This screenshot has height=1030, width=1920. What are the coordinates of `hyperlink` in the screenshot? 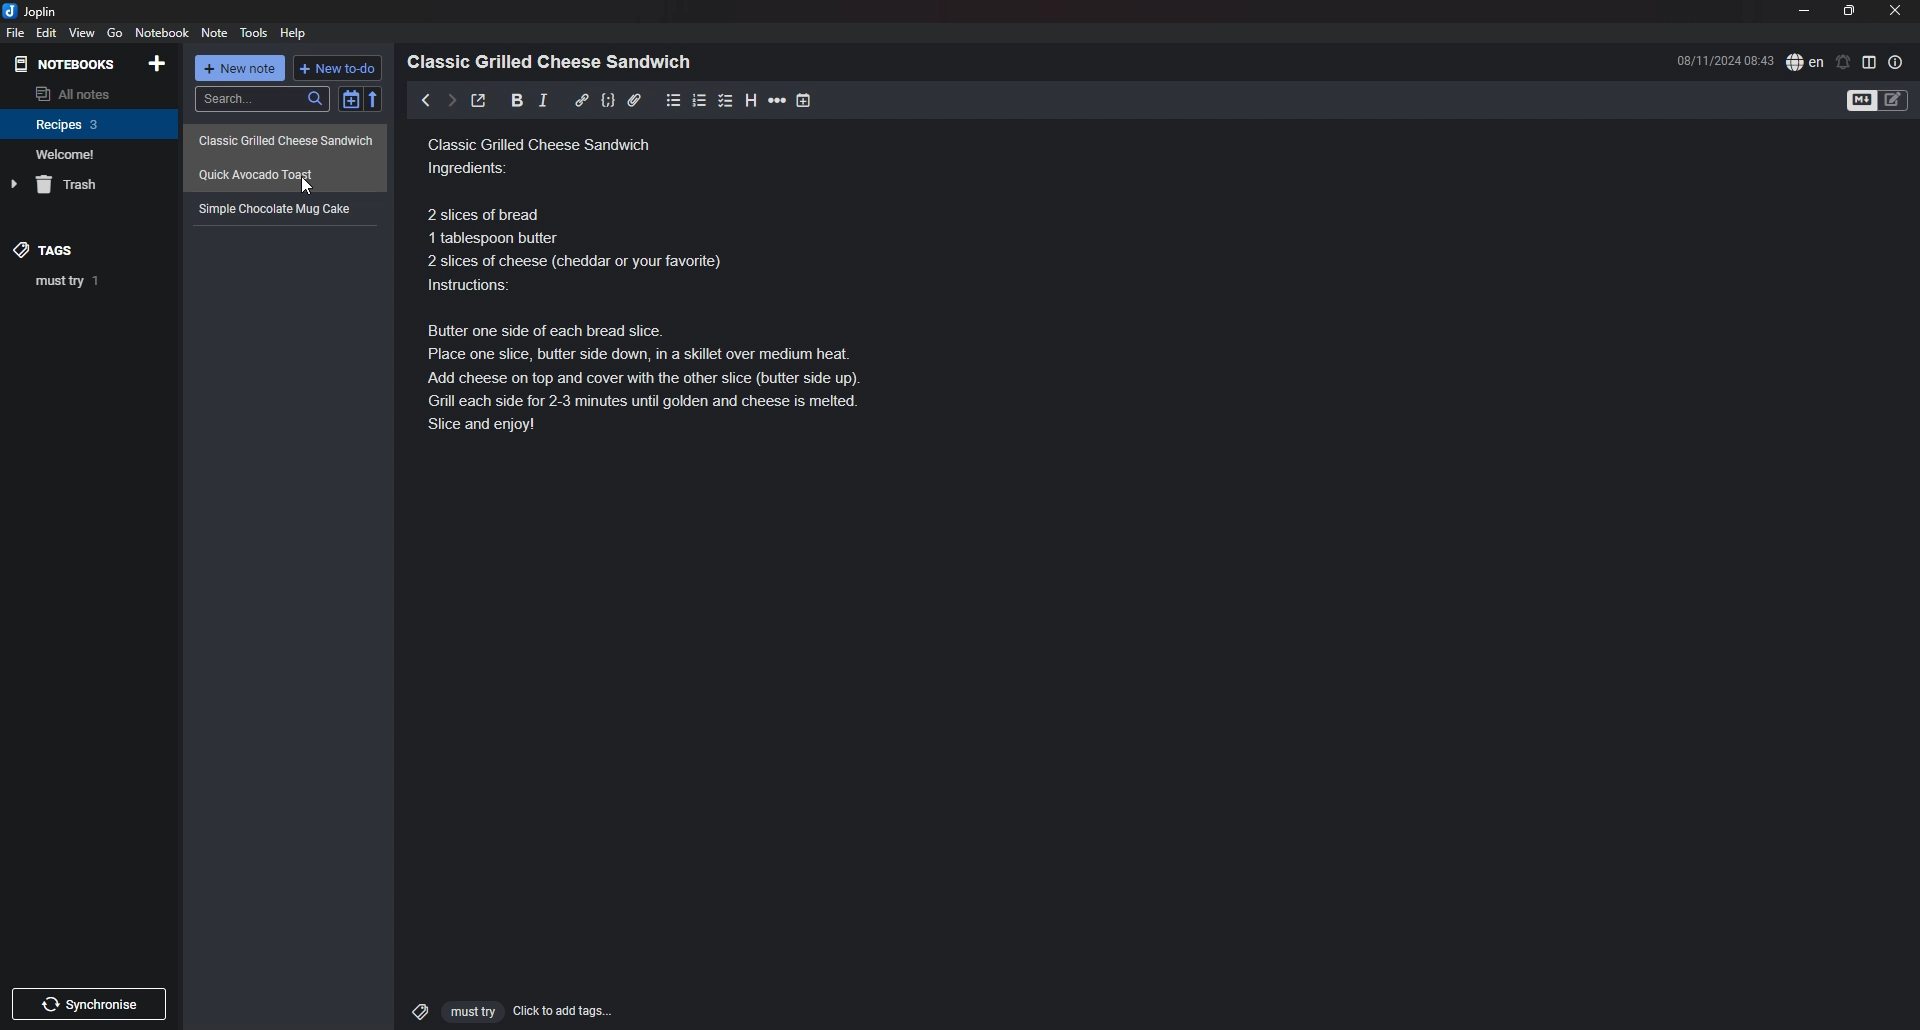 It's located at (582, 99).